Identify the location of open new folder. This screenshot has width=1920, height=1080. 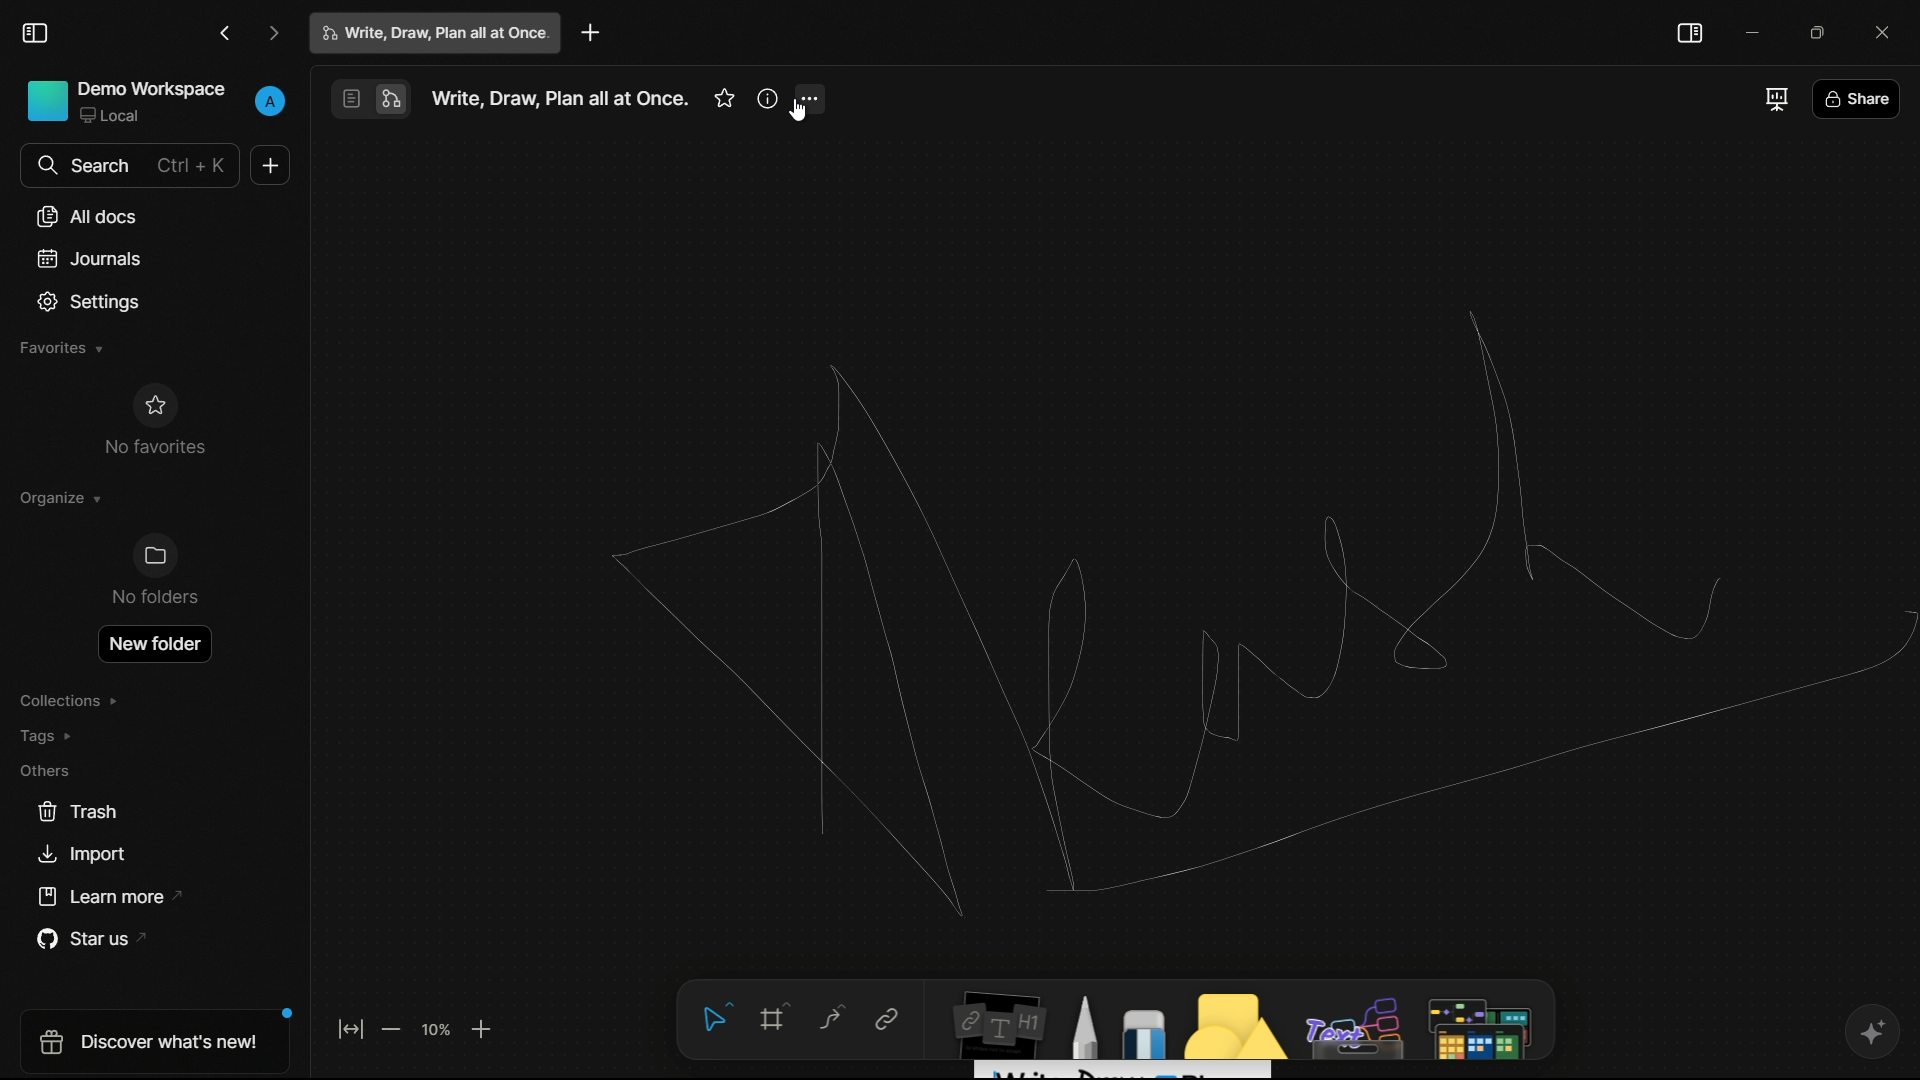
(152, 645).